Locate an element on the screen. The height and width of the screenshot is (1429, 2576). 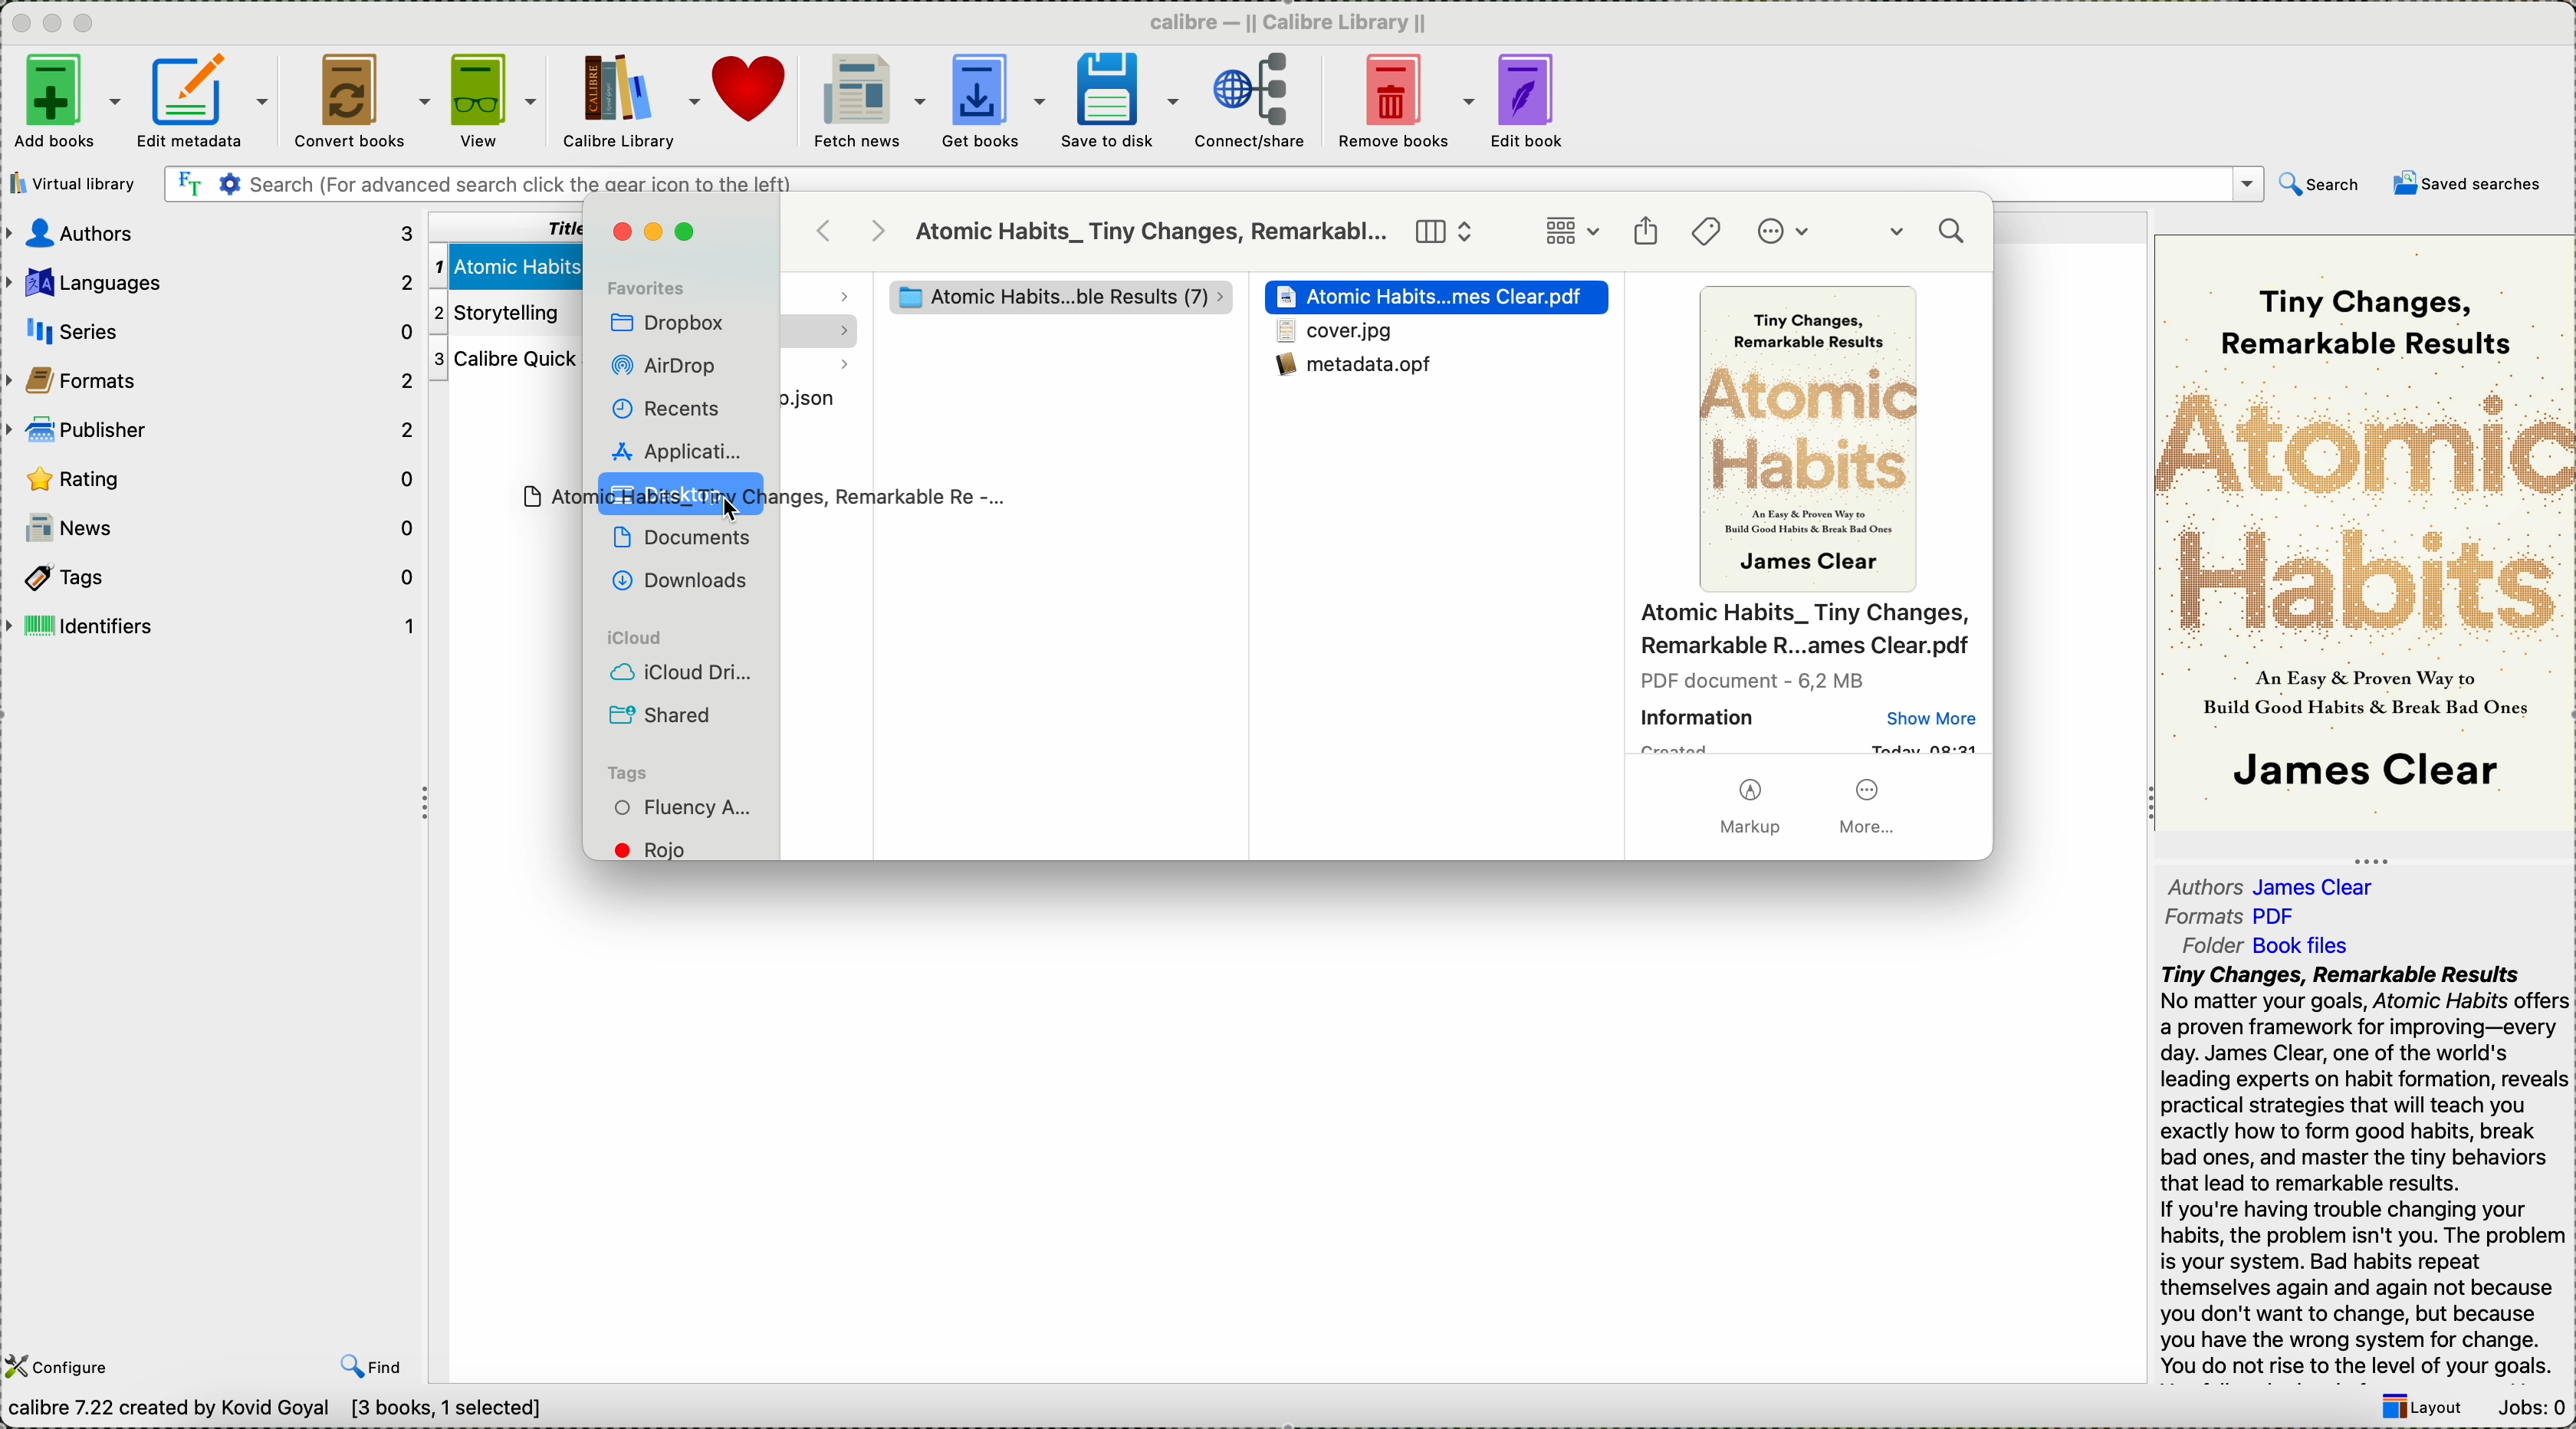
click on first book is located at coordinates (502, 263).